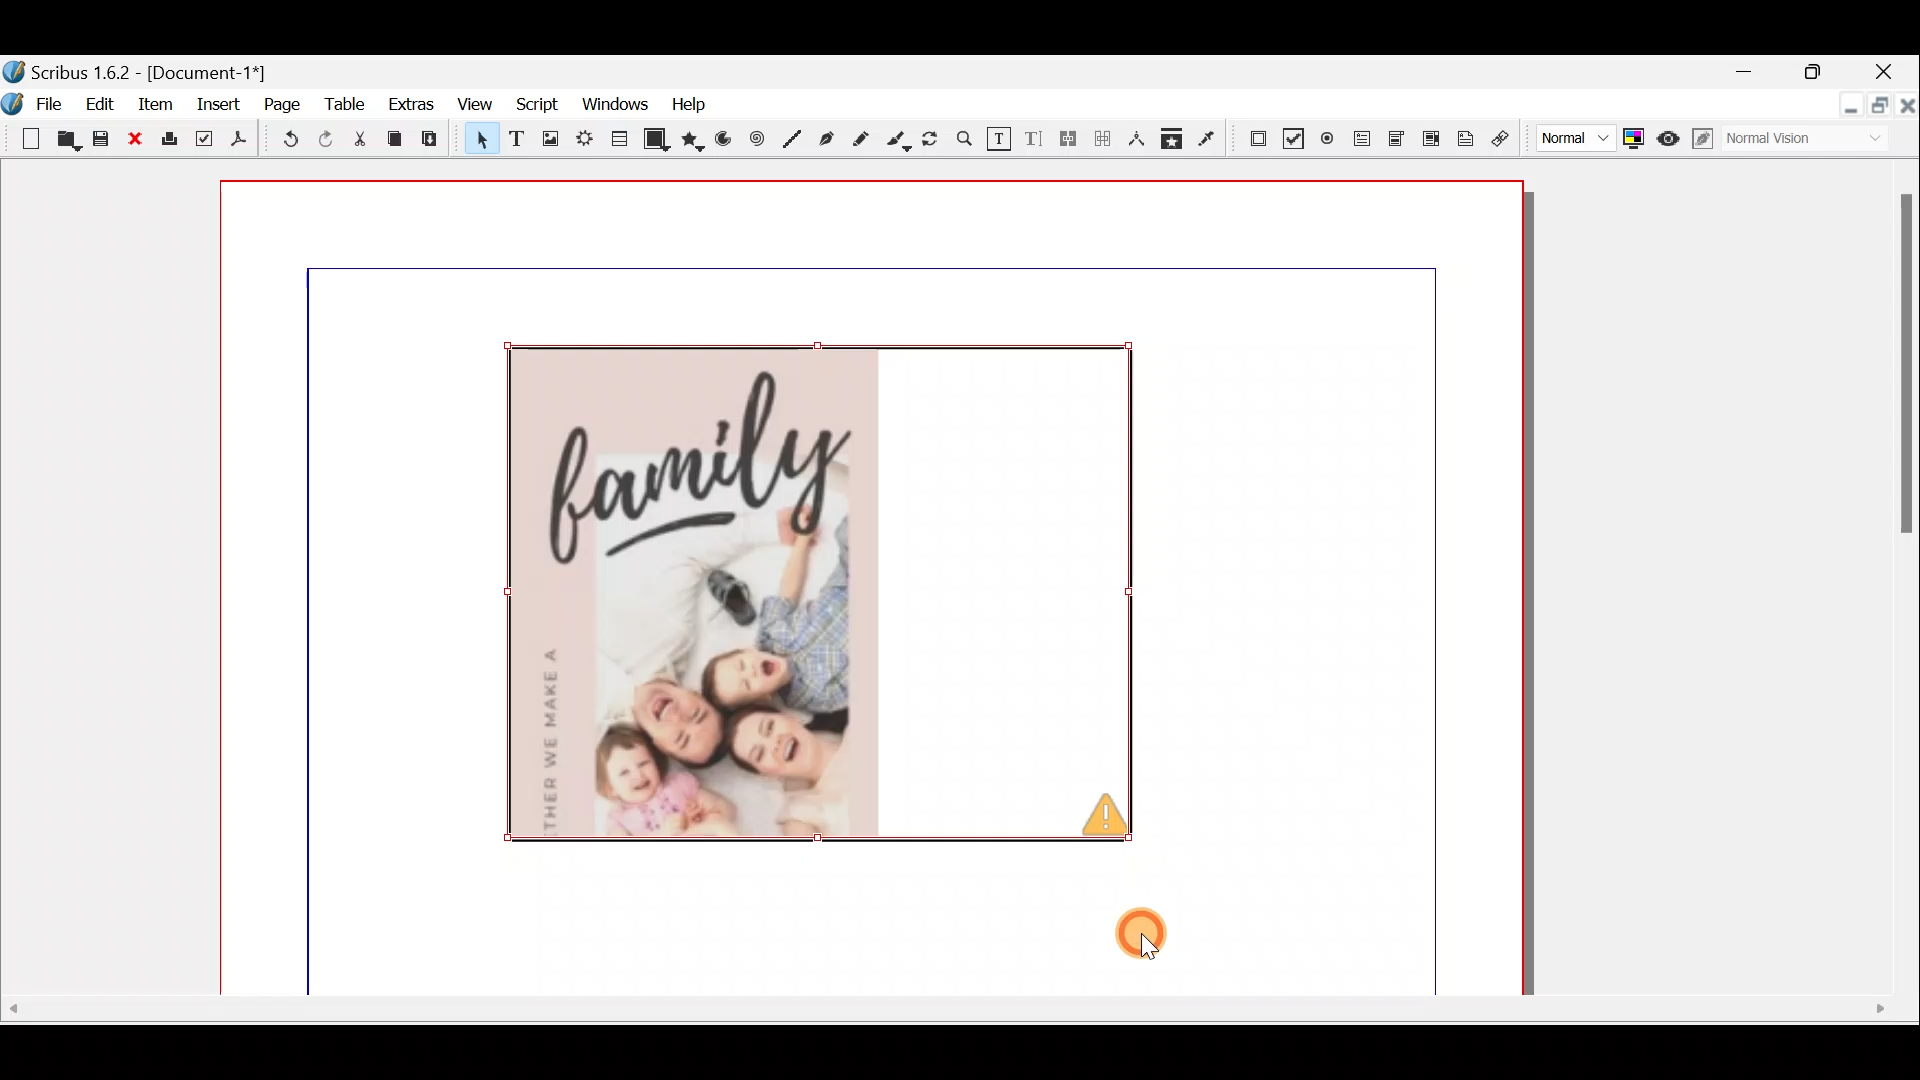 Image resolution: width=1920 pixels, height=1080 pixels. Describe the element at coordinates (325, 138) in the screenshot. I see `Redo` at that location.